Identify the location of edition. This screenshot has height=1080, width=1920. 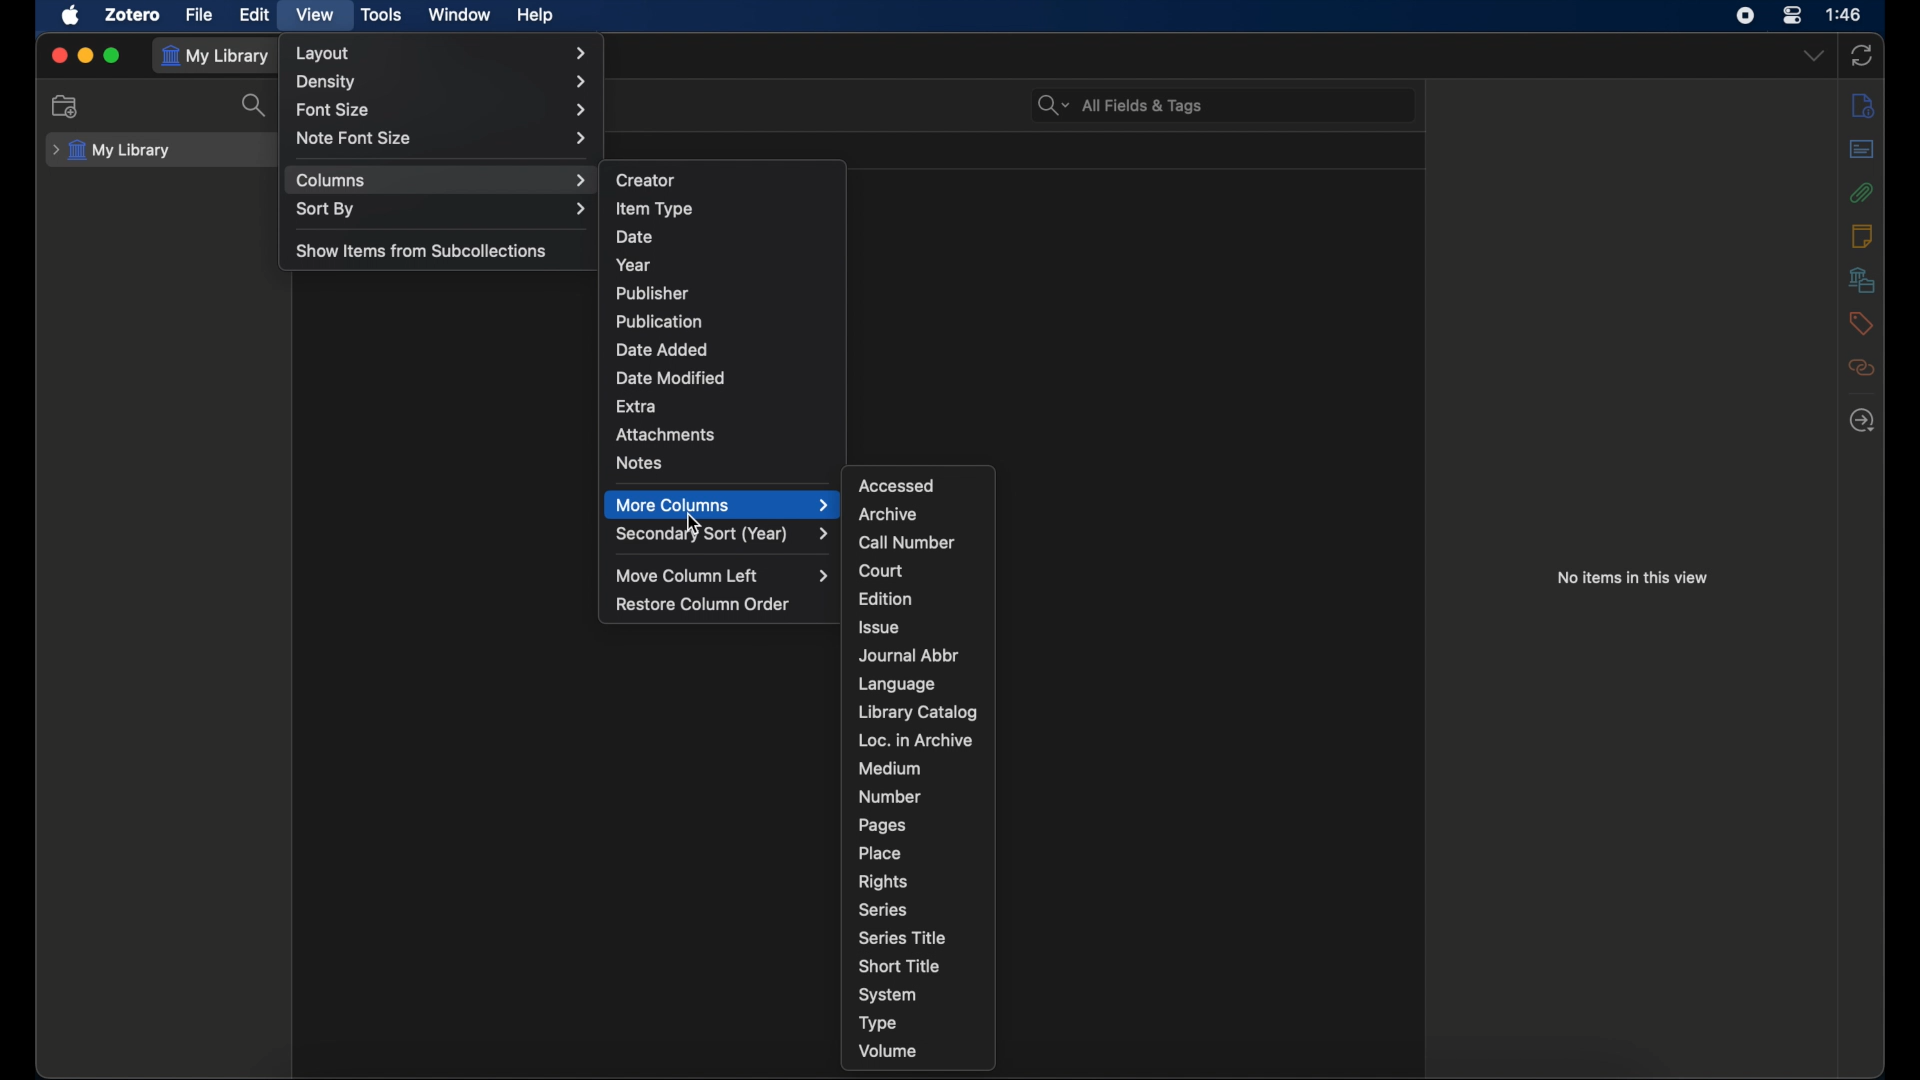
(883, 598).